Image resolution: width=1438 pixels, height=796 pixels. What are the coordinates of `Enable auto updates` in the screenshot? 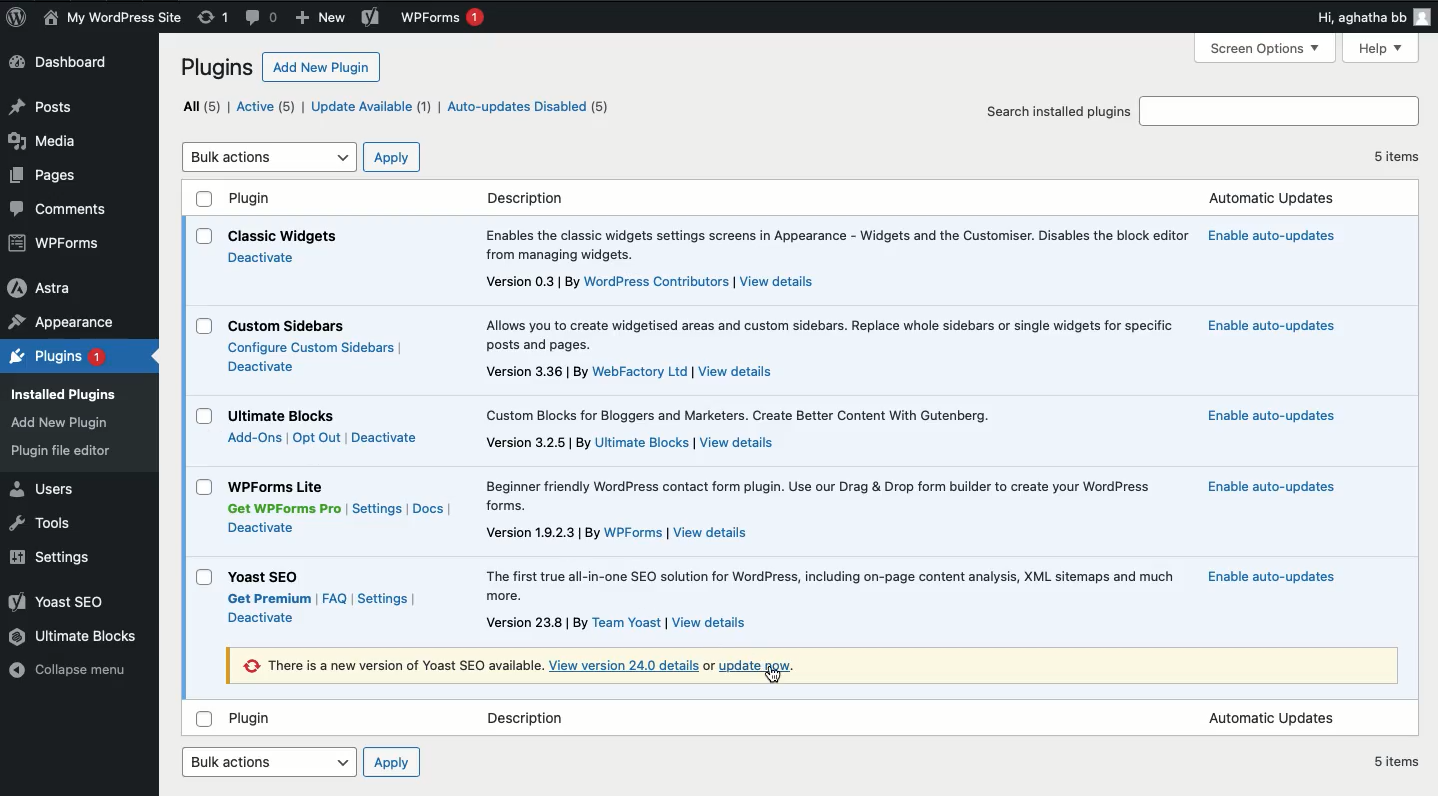 It's located at (1271, 328).